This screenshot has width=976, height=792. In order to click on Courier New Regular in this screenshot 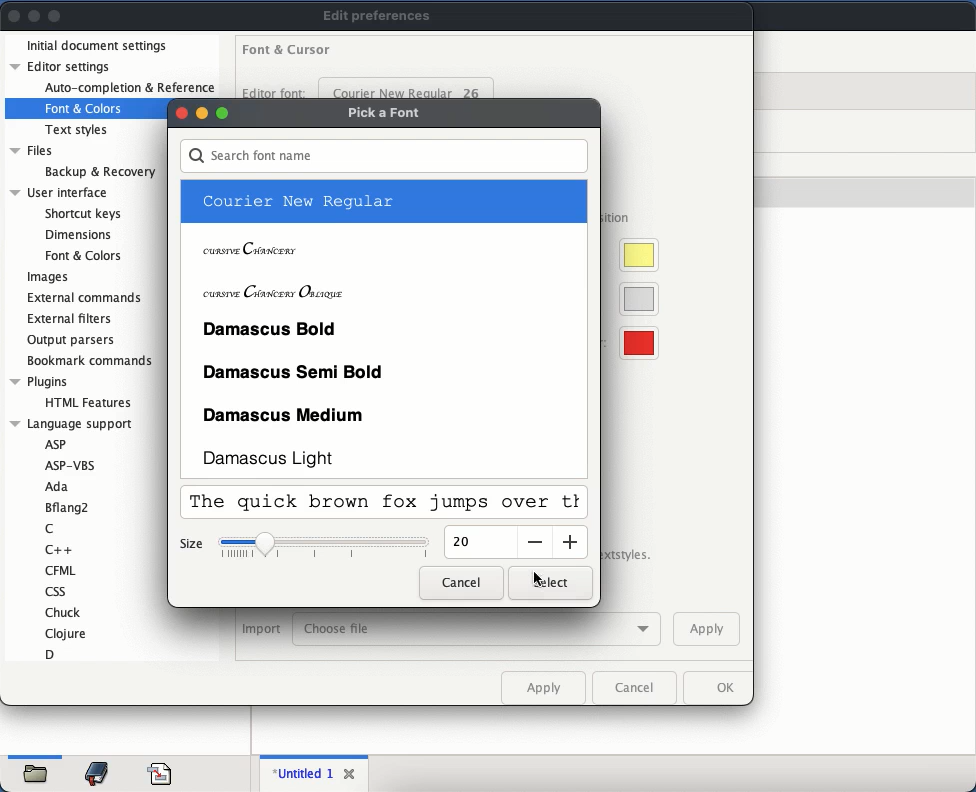, I will do `click(298, 200)`.